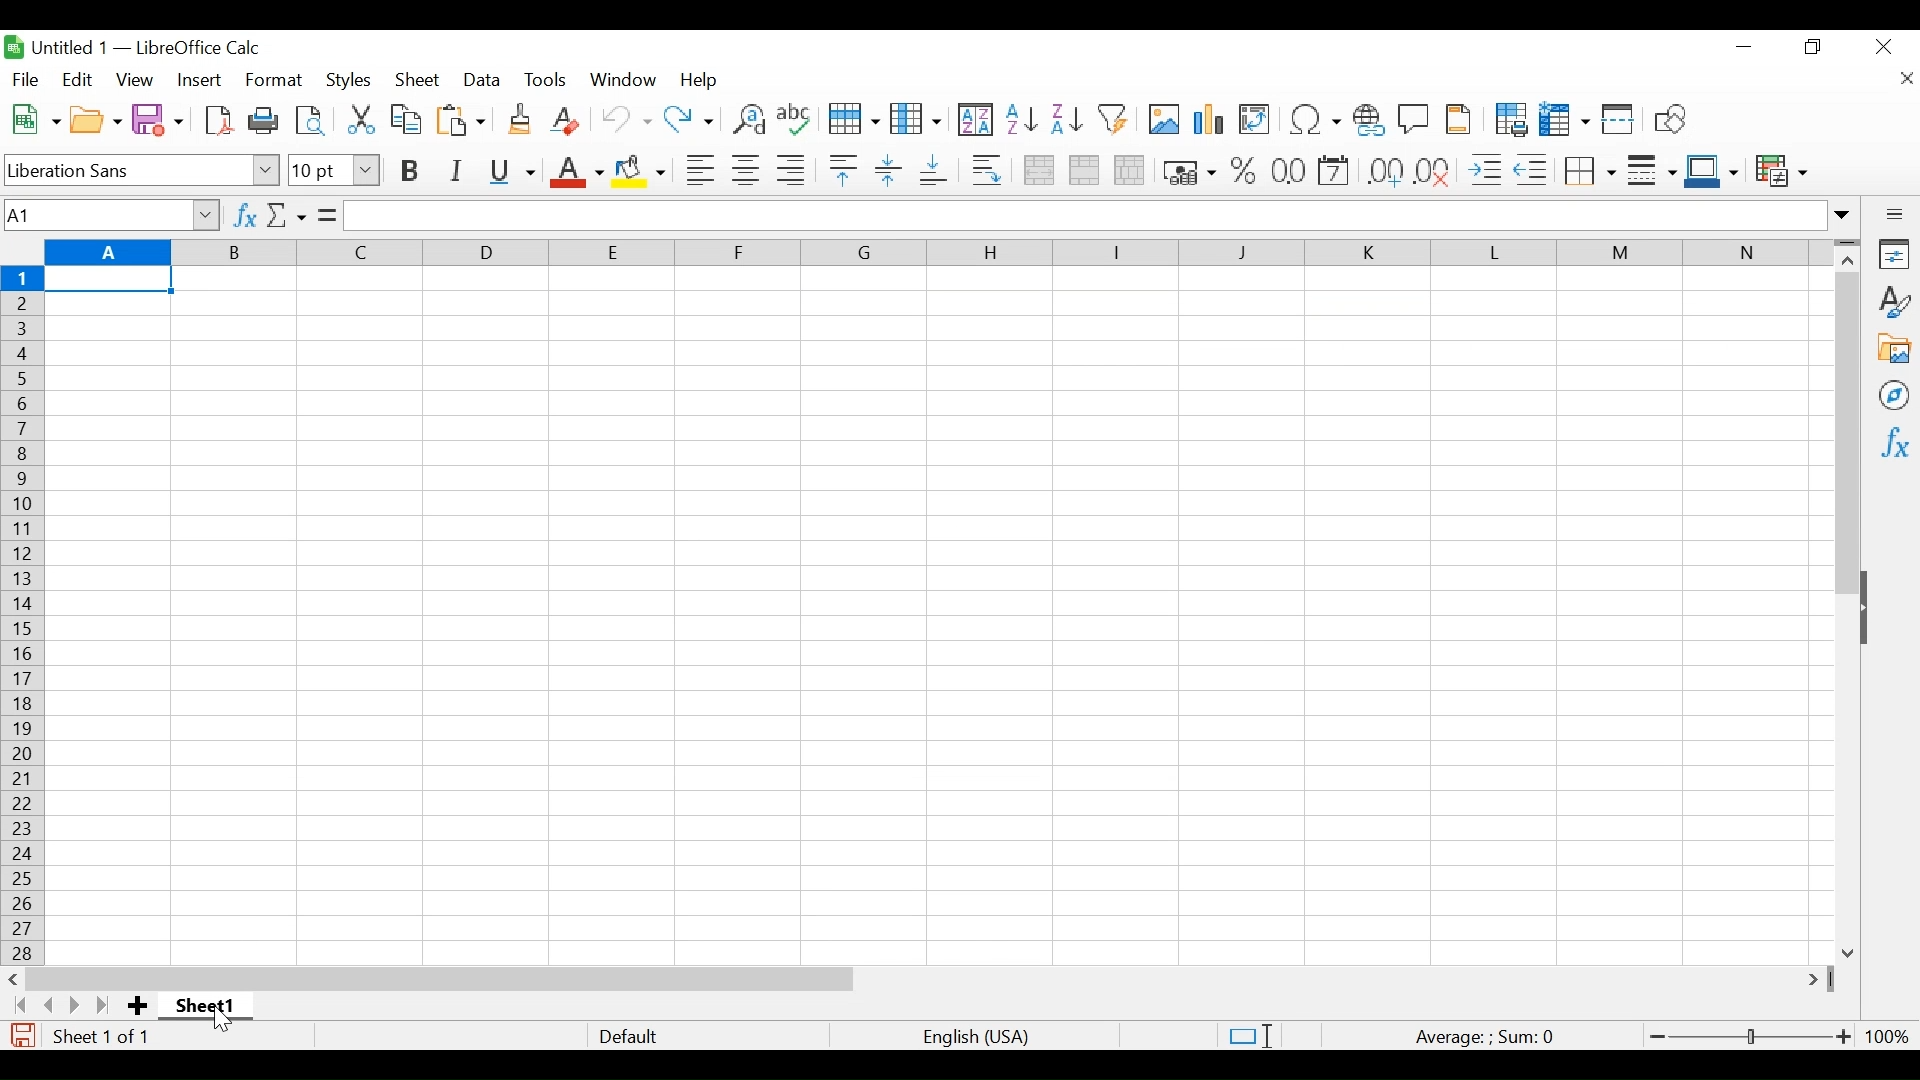 The image size is (1920, 1080). What do you see at coordinates (518, 120) in the screenshot?
I see `Clone Formatting` at bounding box center [518, 120].